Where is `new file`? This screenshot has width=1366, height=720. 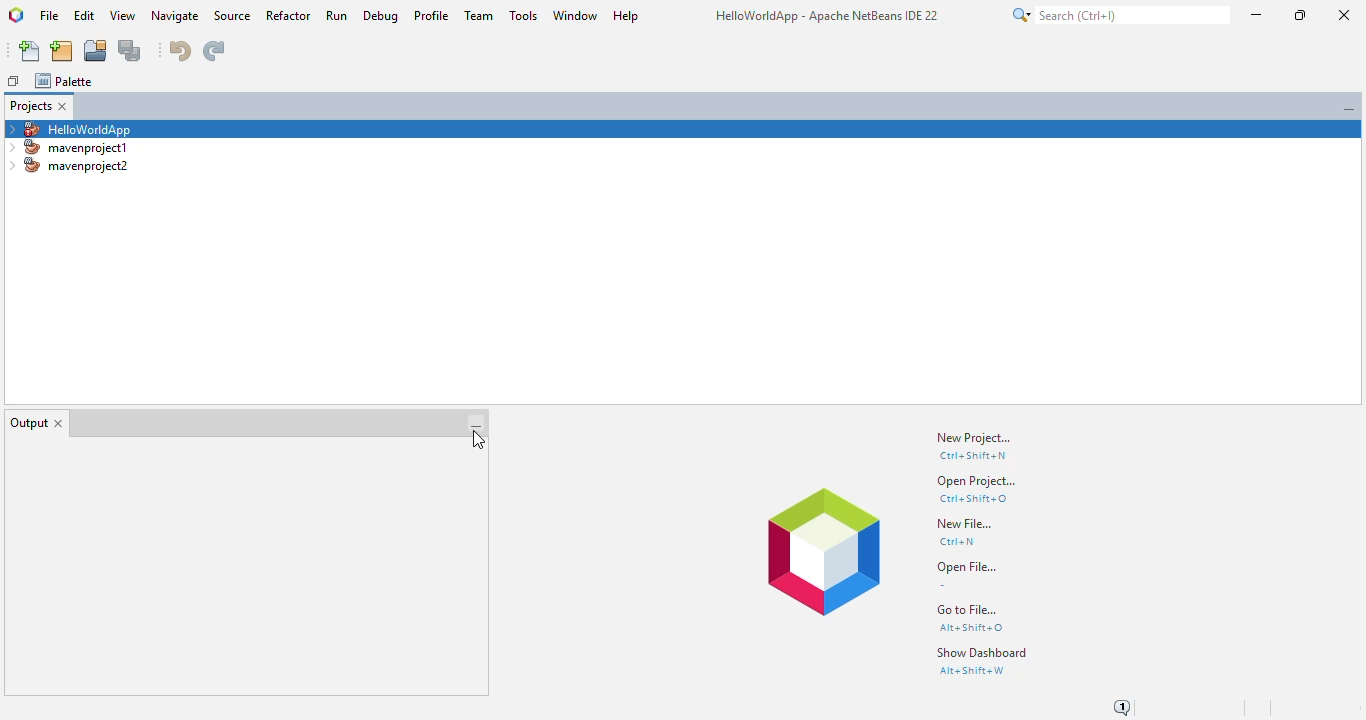 new file is located at coordinates (965, 523).